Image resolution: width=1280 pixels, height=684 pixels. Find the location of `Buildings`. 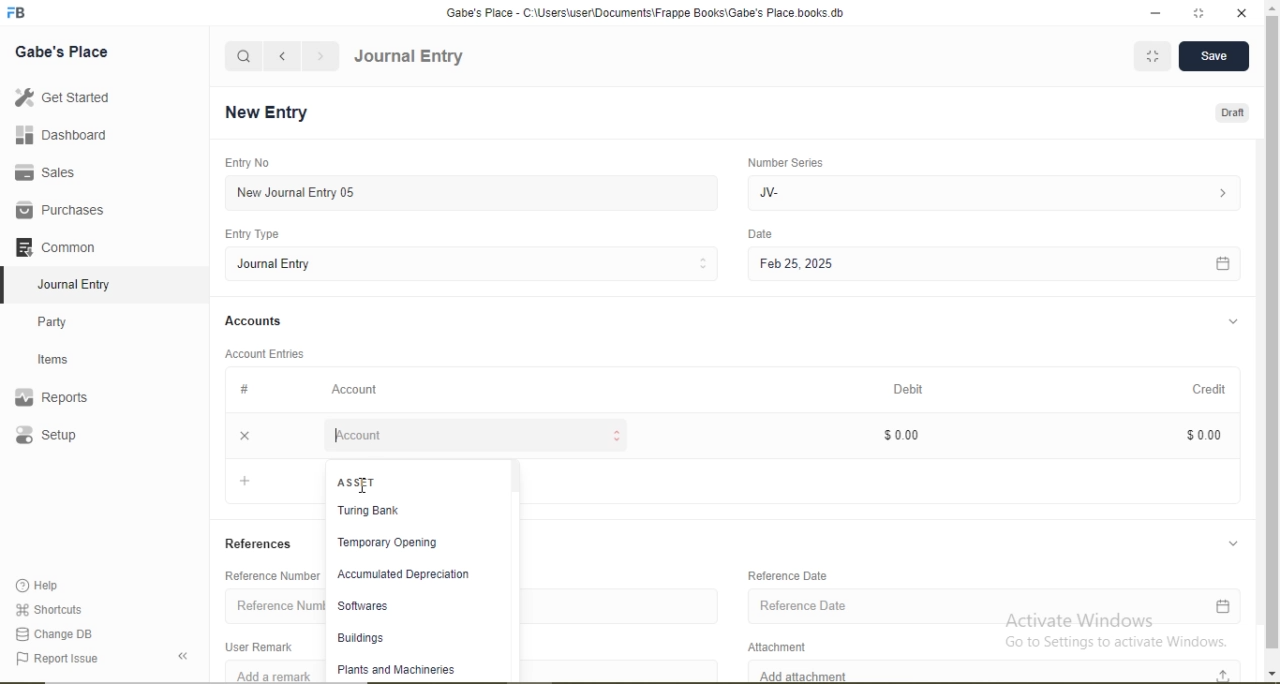

Buildings is located at coordinates (398, 639).